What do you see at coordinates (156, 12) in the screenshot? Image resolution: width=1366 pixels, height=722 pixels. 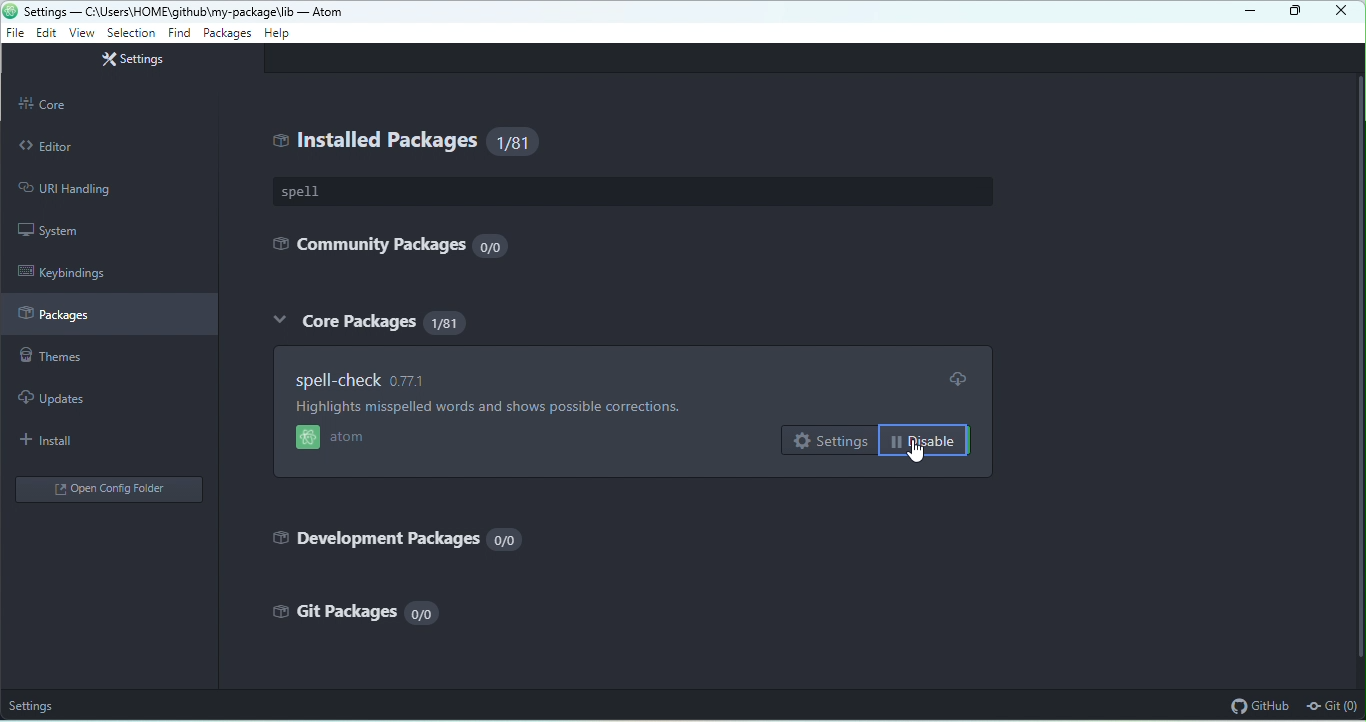 I see `settings — C:\Users\HOME\github\my-package\Jit` at bounding box center [156, 12].